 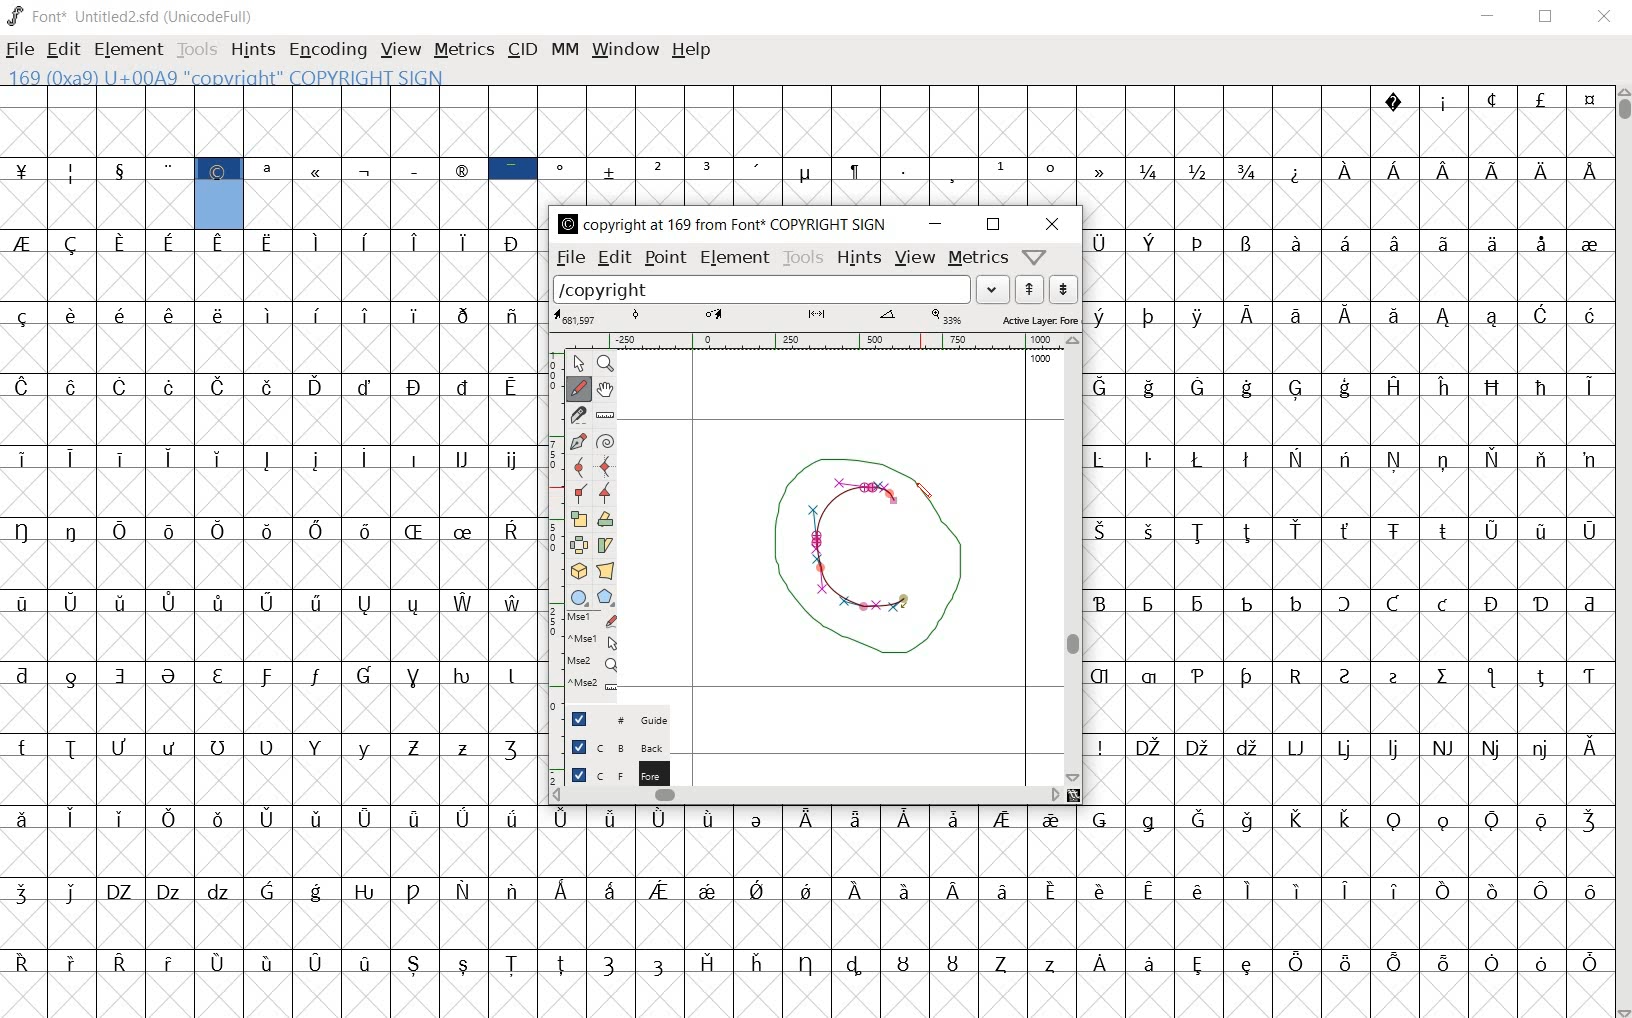 What do you see at coordinates (580, 545) in the screenshot?
I see `flip the selection` at bounding box center [580, 545].